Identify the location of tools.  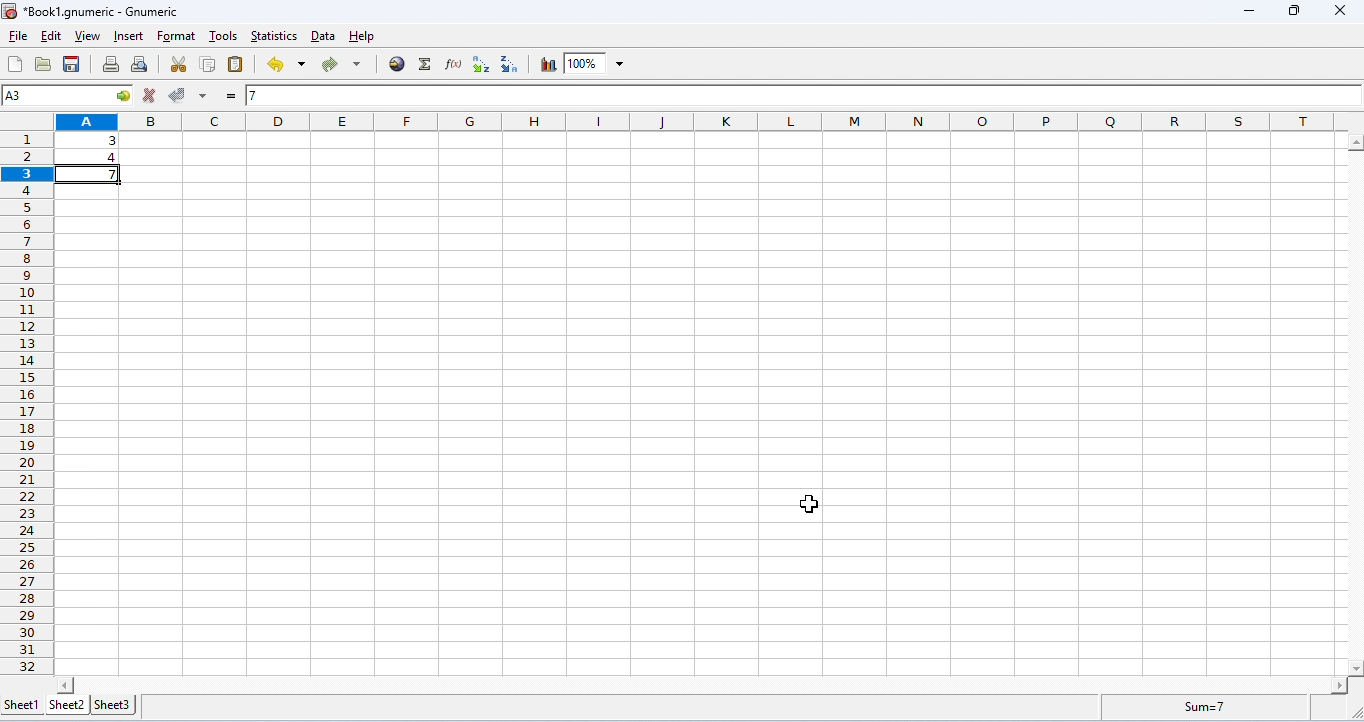
(223, 37).